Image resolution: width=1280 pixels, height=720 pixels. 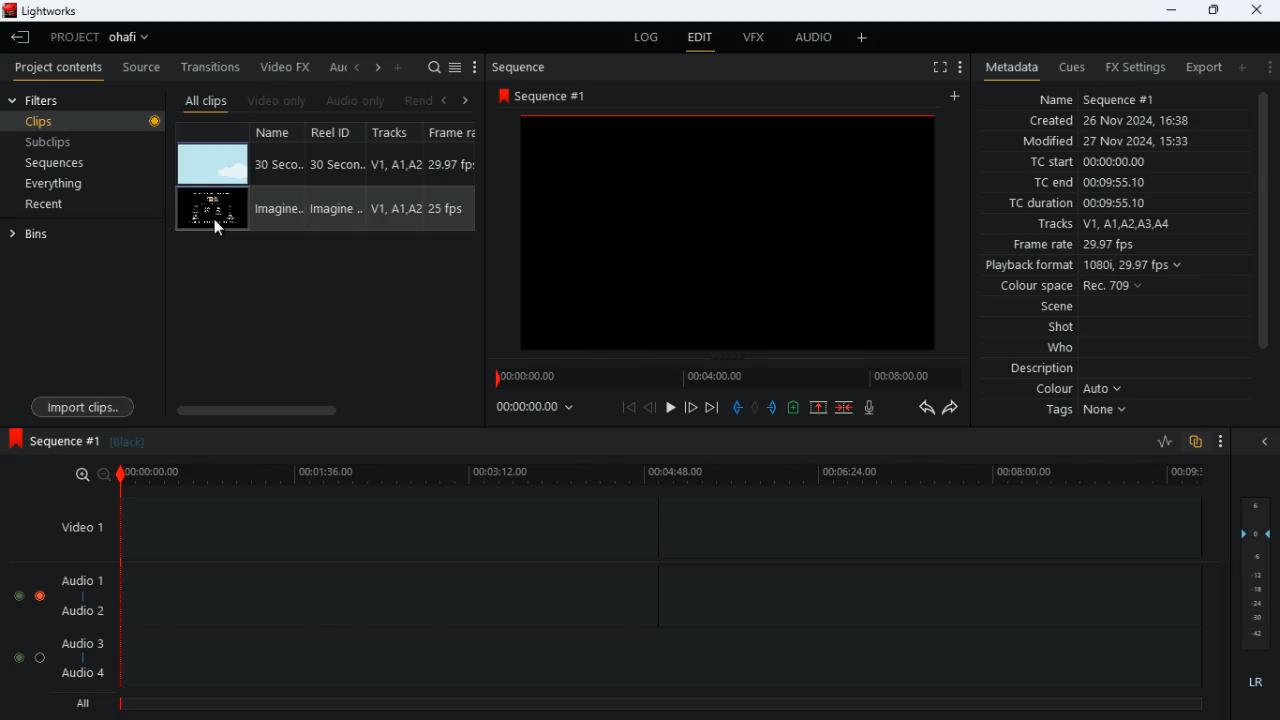 I want to click on lr, so click(x=1250, y=683).